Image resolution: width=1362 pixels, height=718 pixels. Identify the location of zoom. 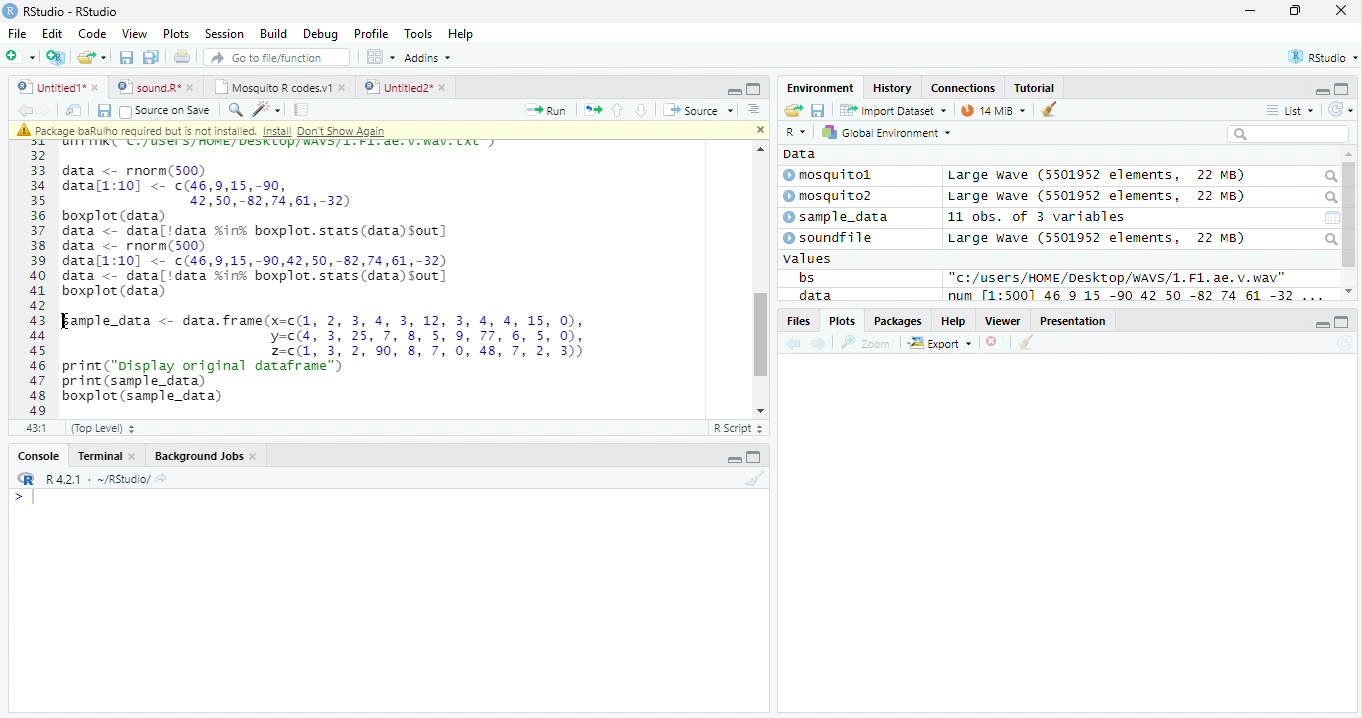
(866, 342).